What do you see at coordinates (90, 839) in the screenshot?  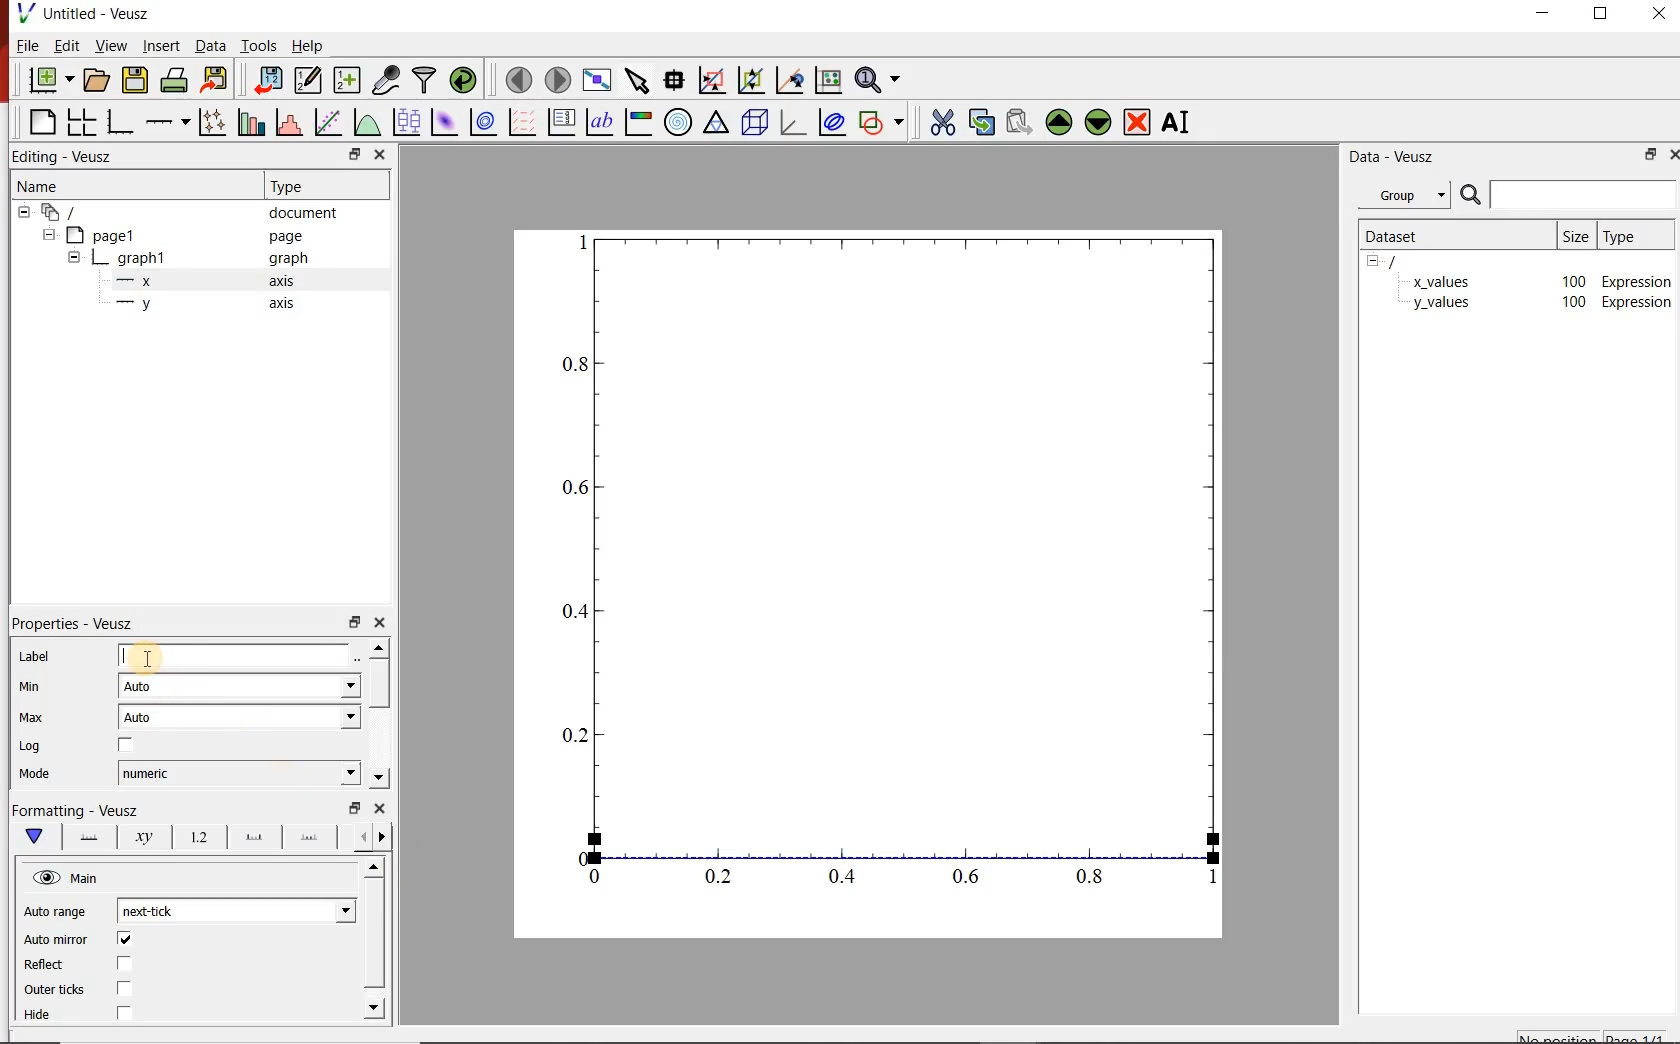 I see `axis lane` at bounding box center [90, 839].